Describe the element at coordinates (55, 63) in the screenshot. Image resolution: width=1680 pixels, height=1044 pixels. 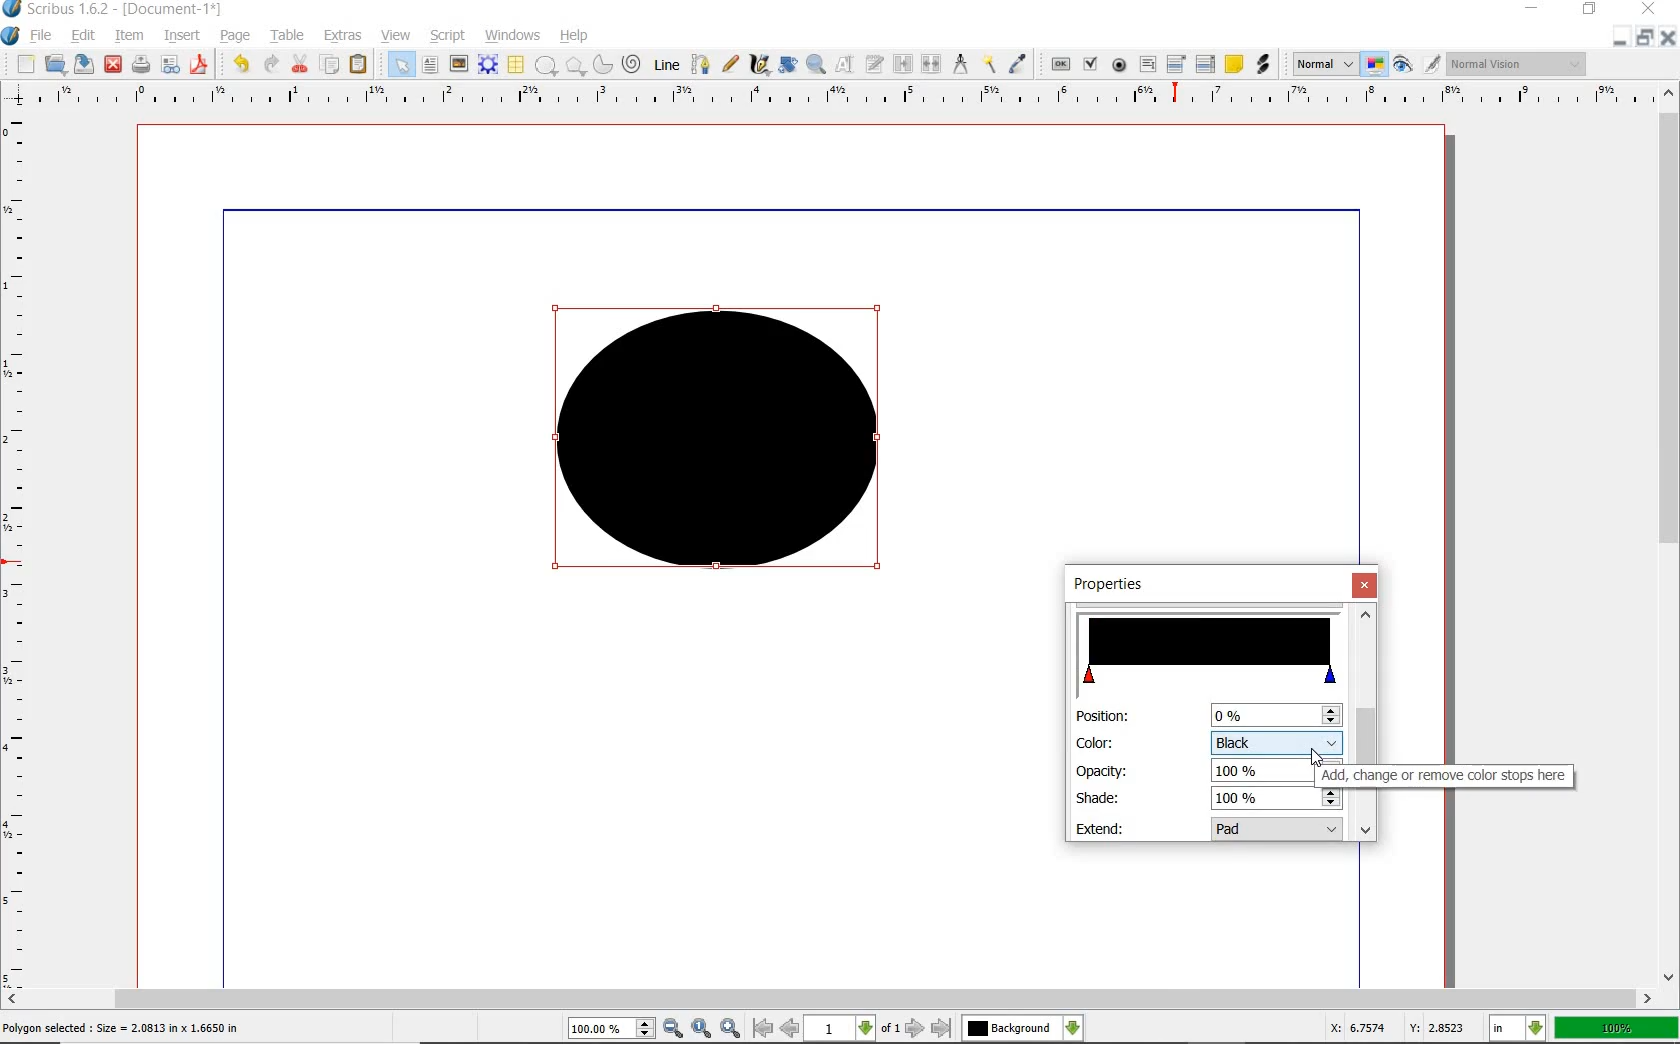
I see `OPEN` at that location.